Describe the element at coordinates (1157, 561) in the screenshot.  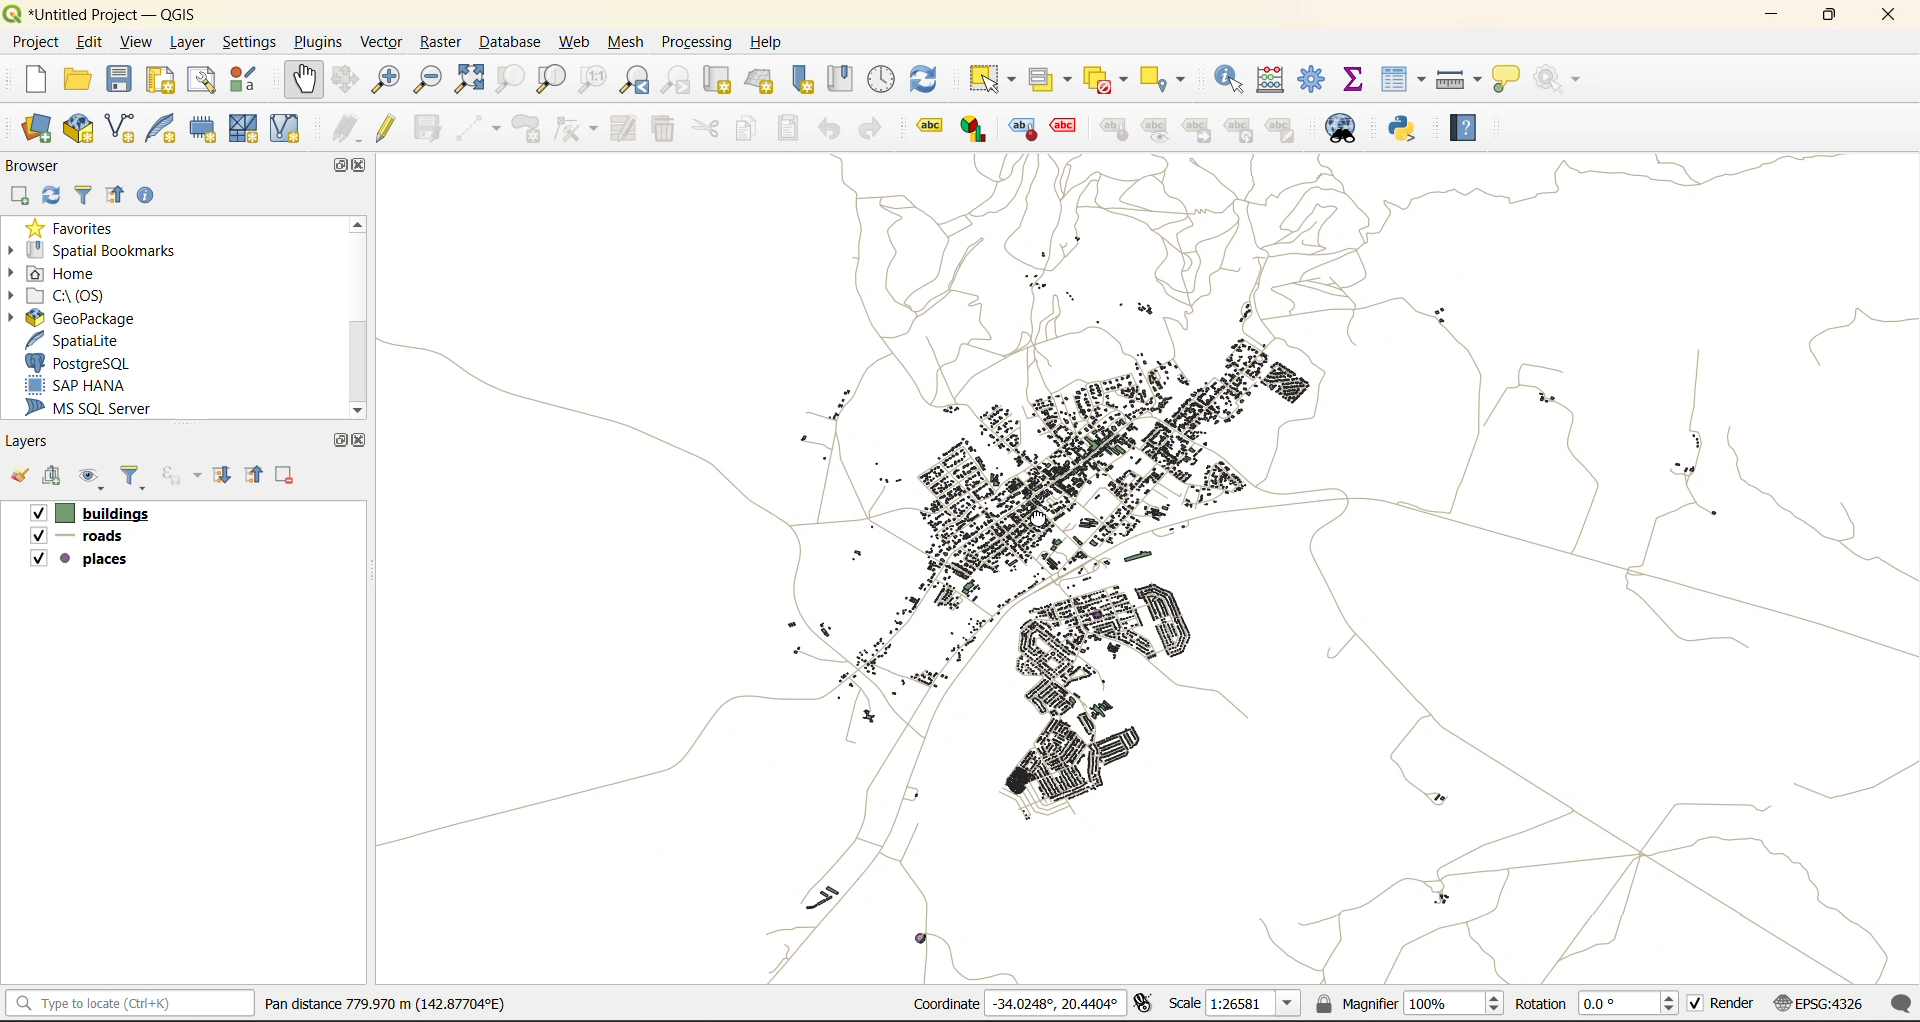
I see `panned map` at that location.